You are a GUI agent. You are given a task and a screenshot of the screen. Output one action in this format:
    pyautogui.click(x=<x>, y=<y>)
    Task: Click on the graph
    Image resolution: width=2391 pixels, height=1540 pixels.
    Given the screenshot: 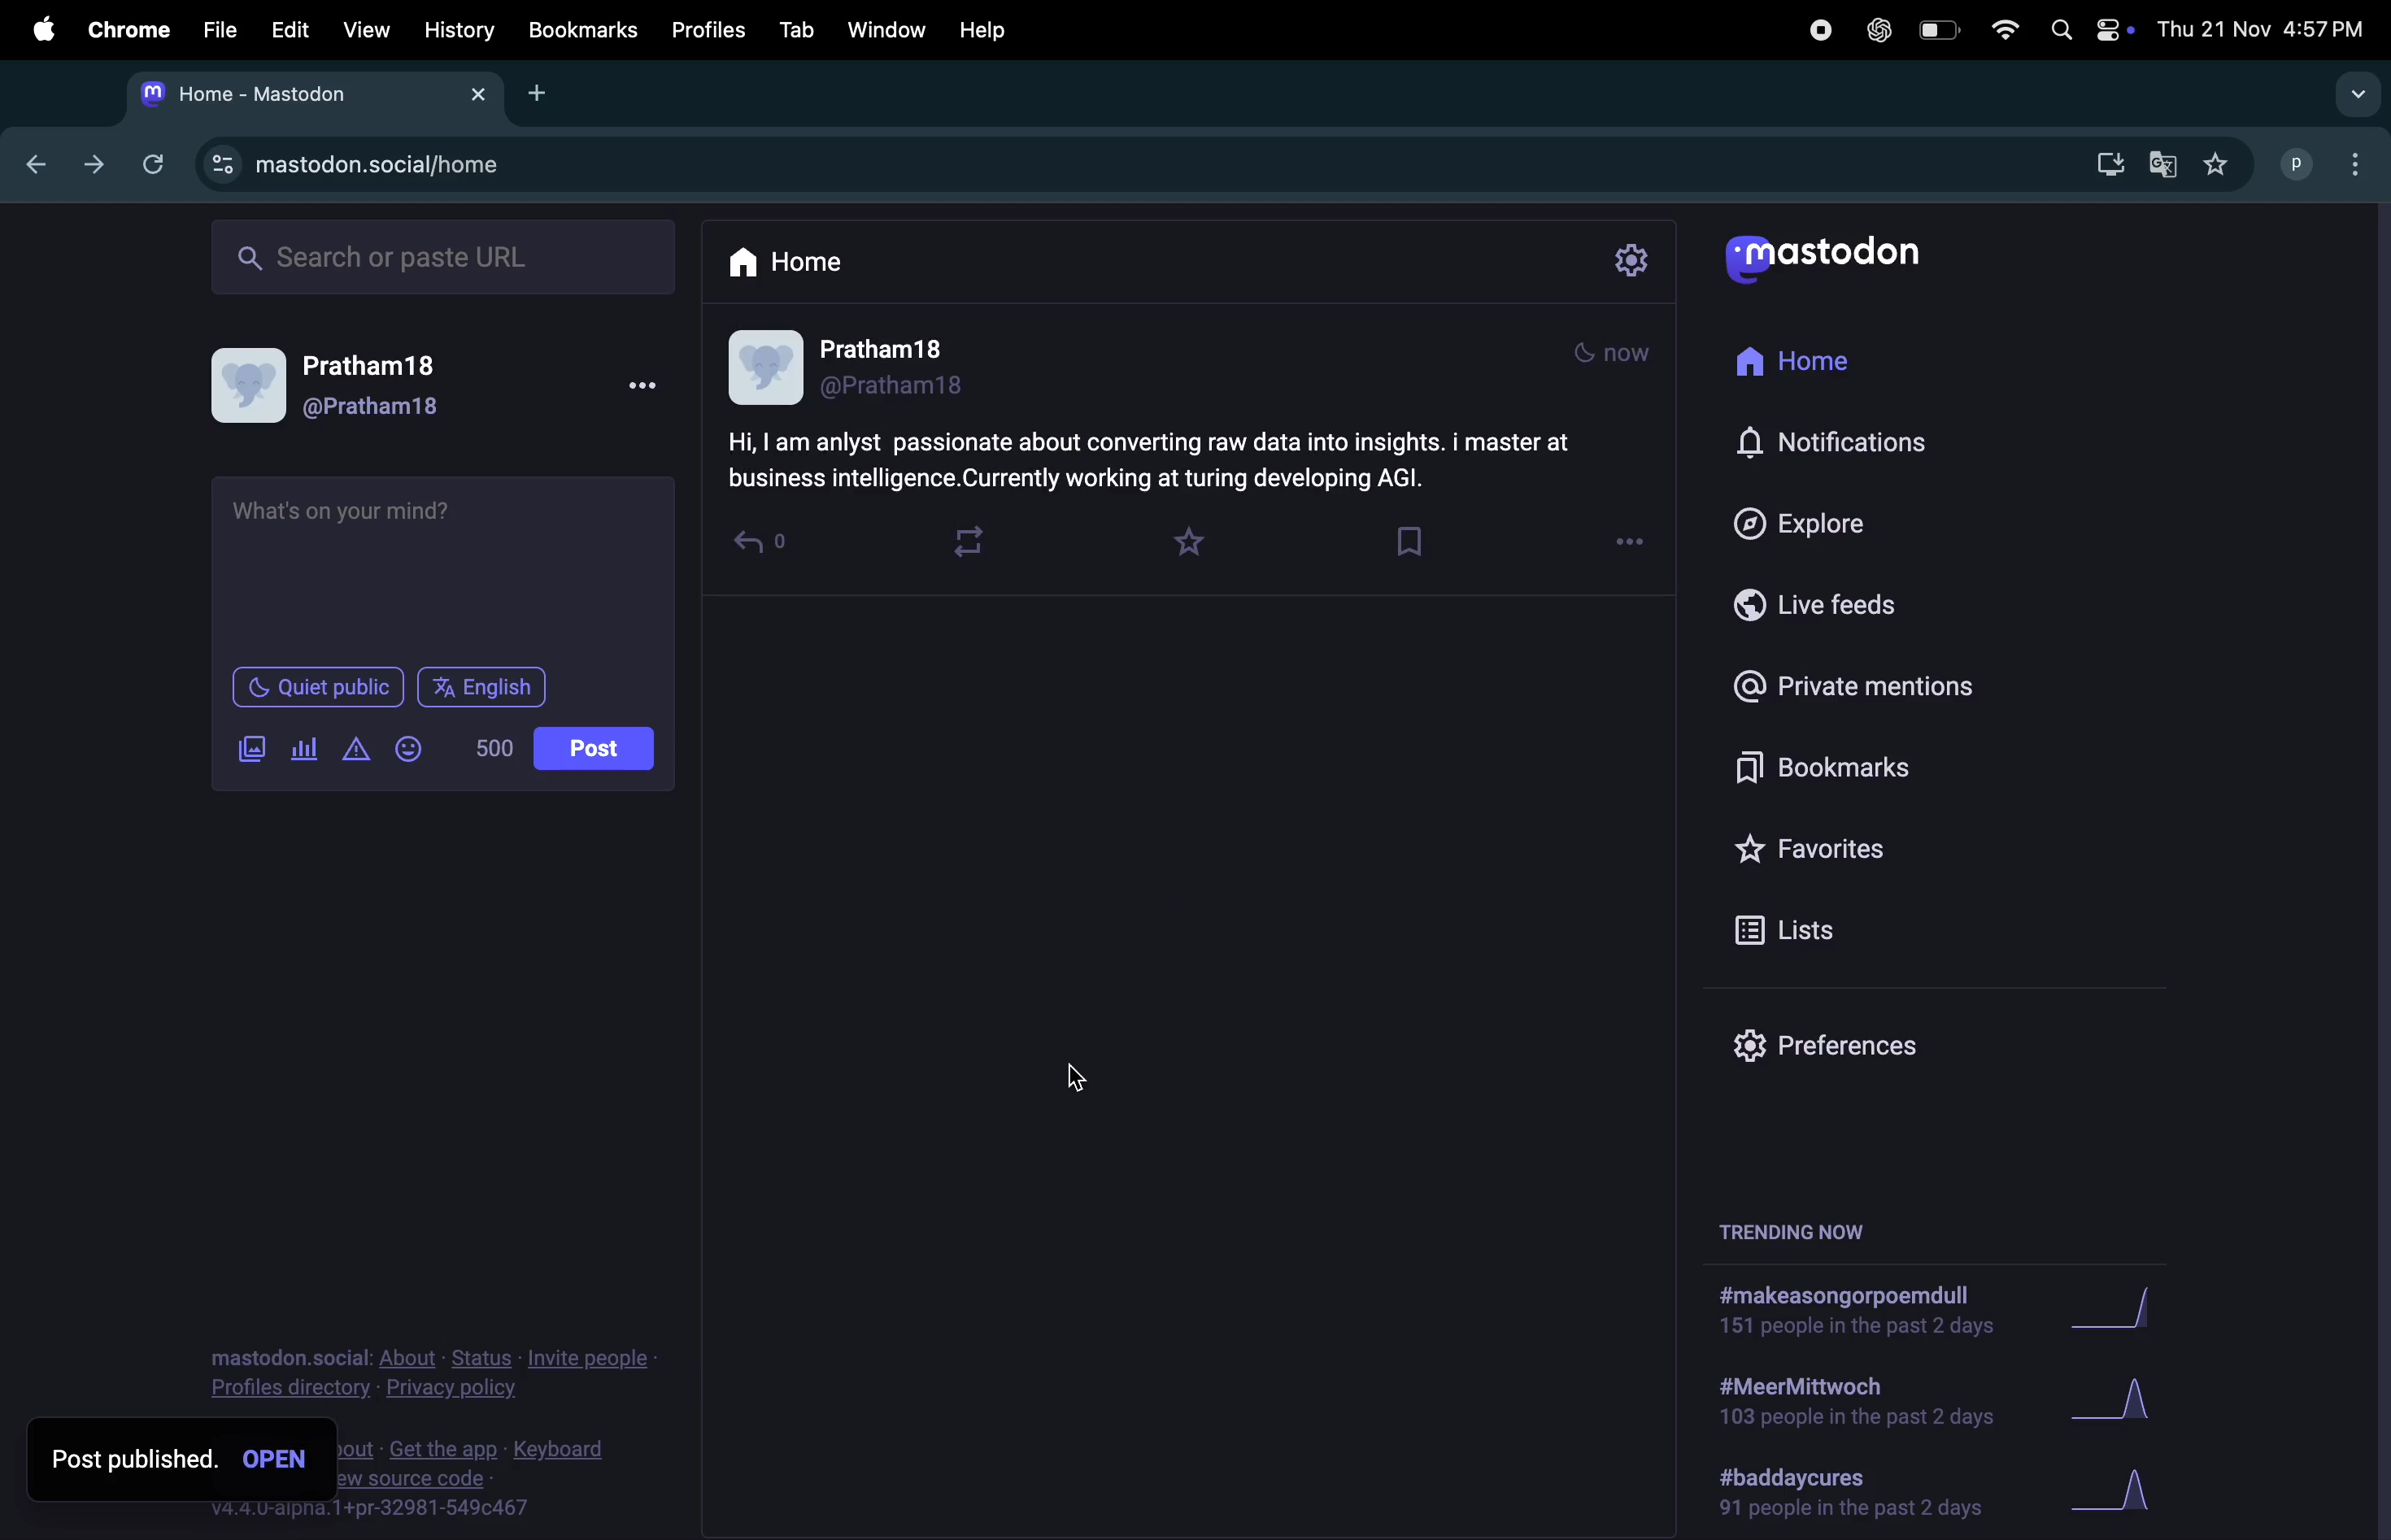 What is the action you would take?
    pyautogui.click(x=2121, y=1492)
    